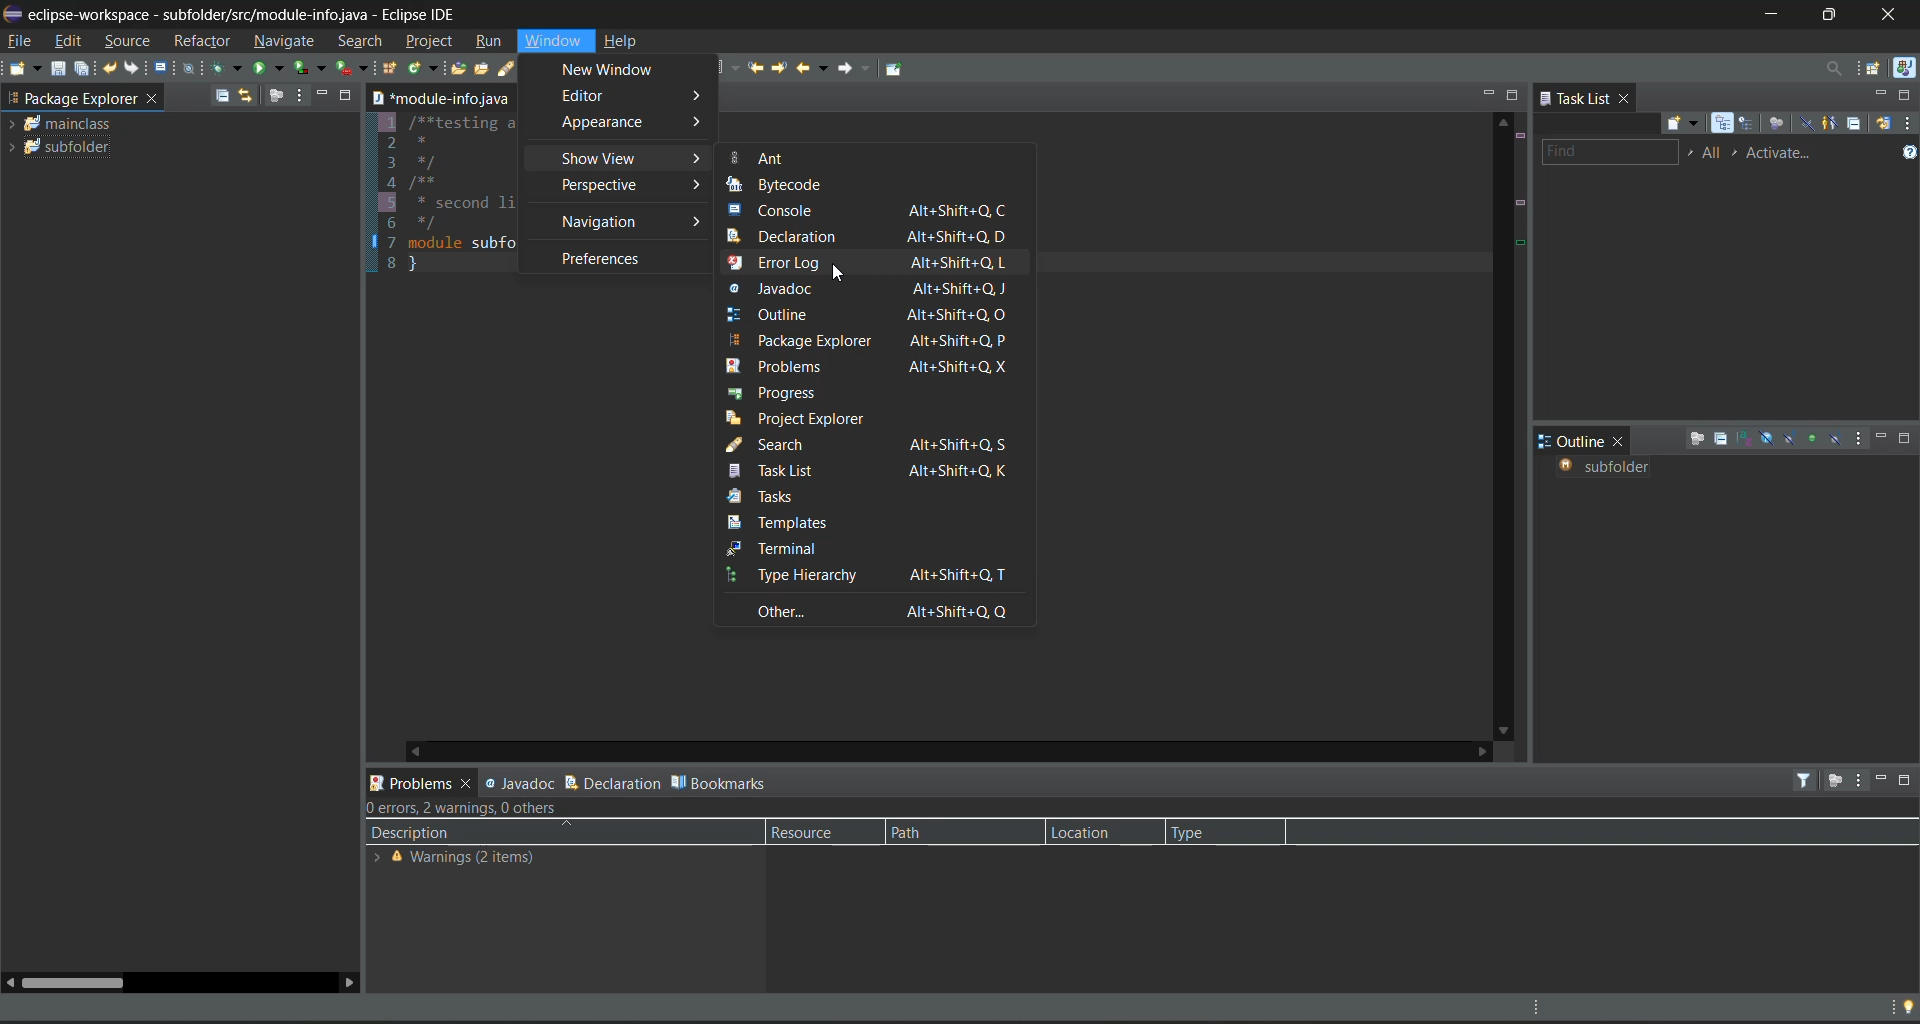 Image resolution: width=1920 pixels, height=1024 pixels. What do you see at coordinates (871, 445) in the screenshot?
I see `search` at bounding box center [871, 445].